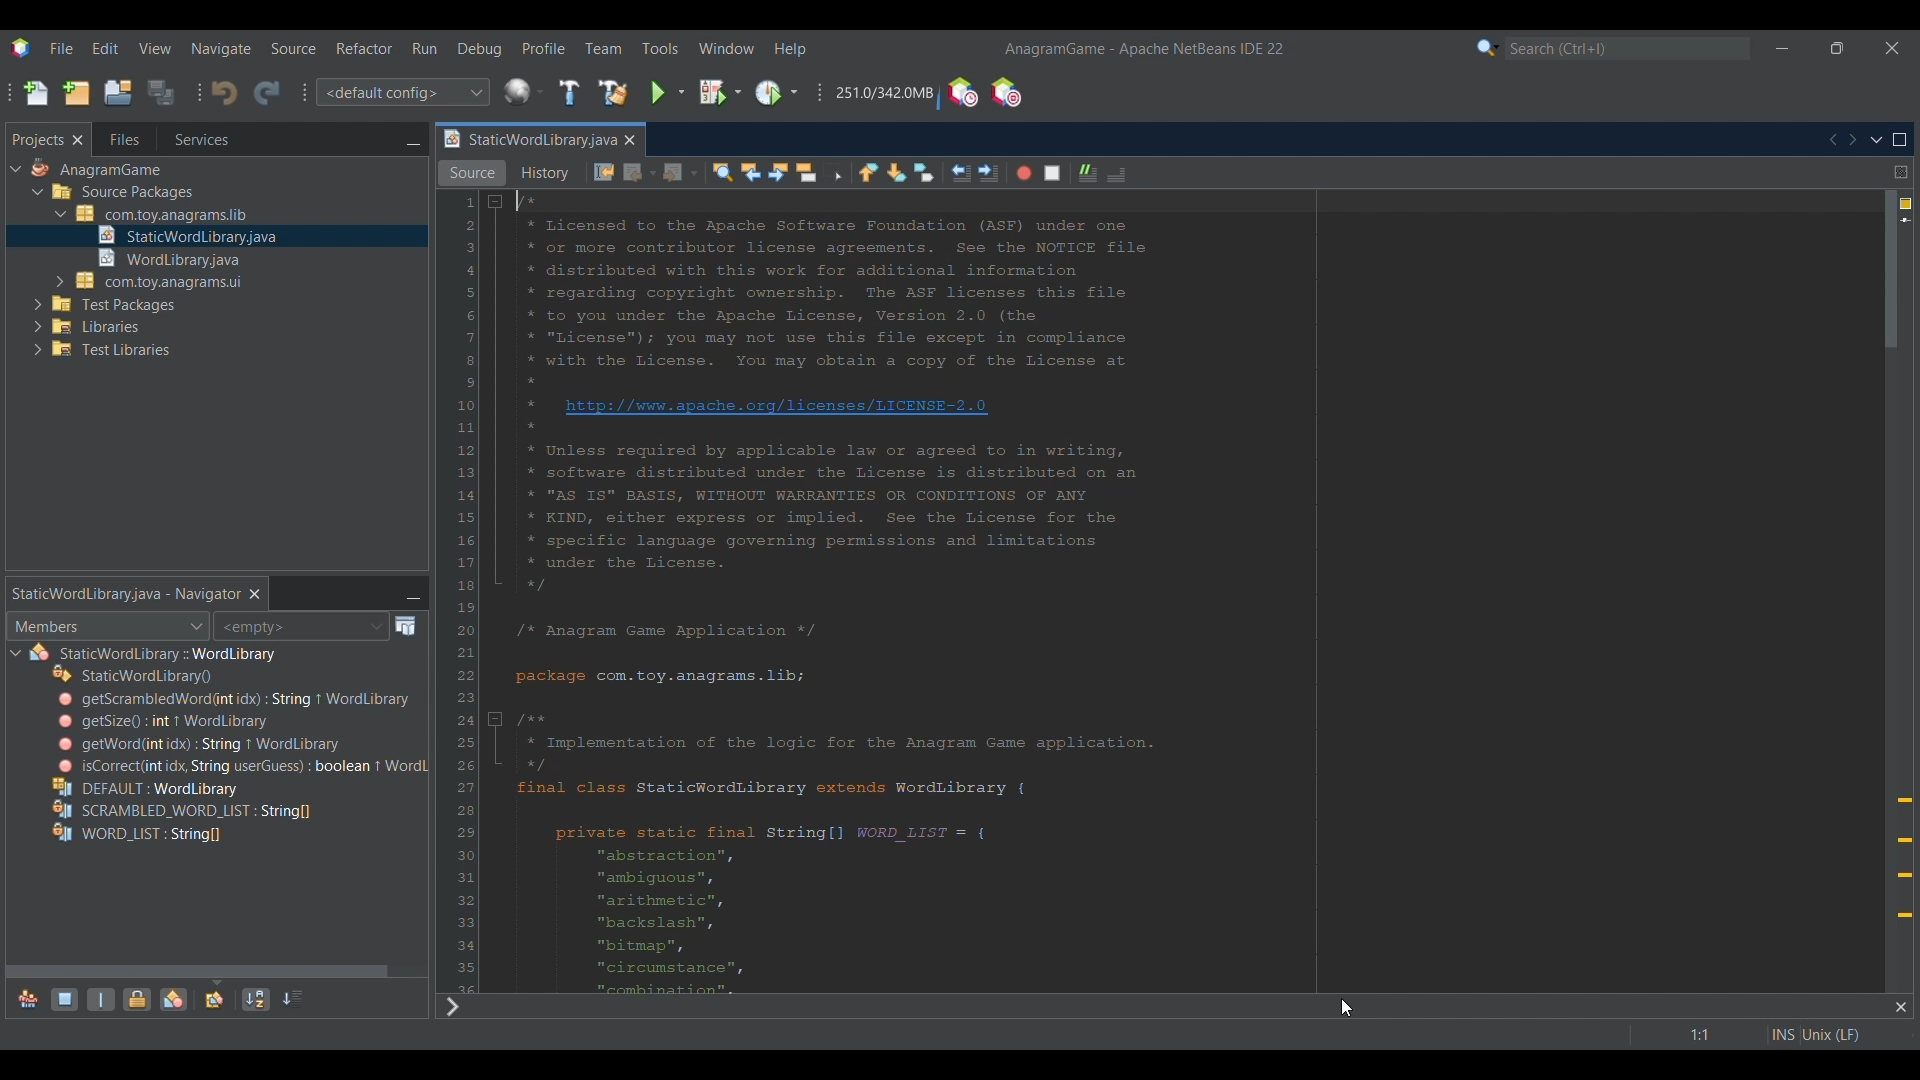 This screenshot has height=1080, width=1920. Describe the element at coordinates (182, 809) in the screenshot. I see `` at that location.